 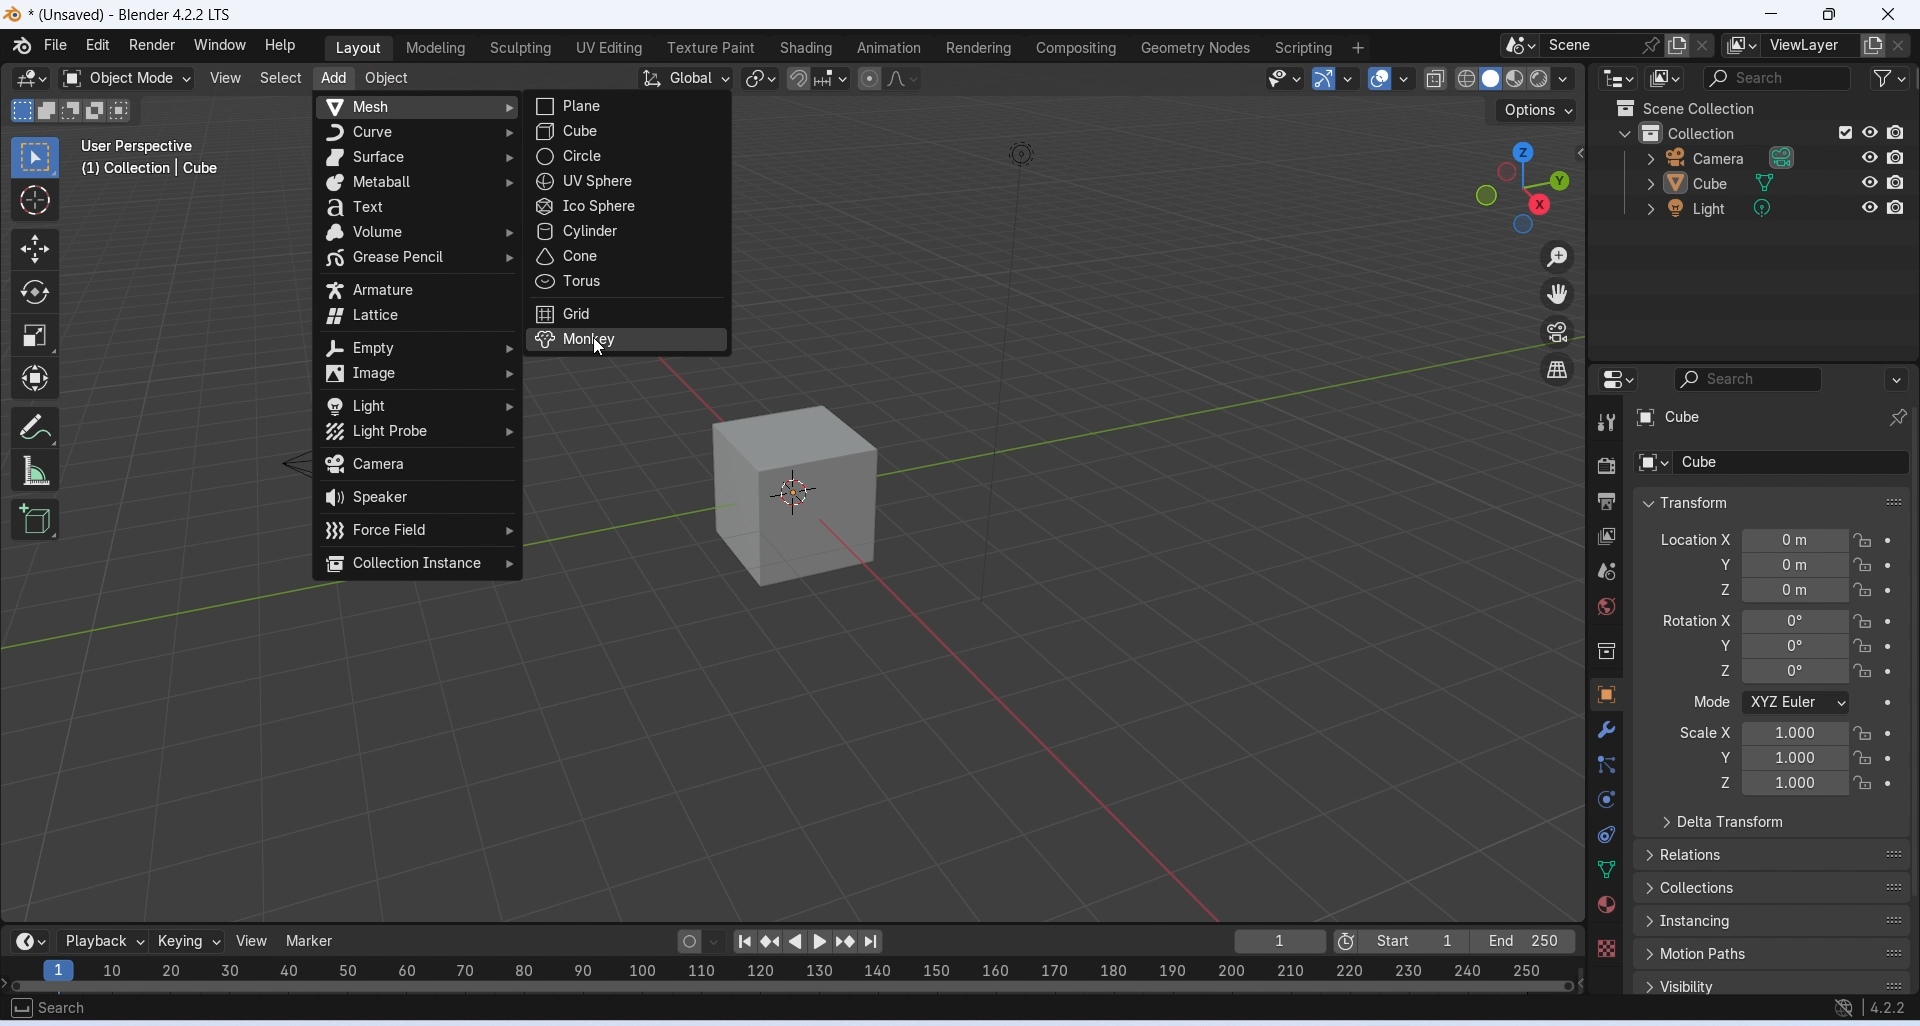 I want to click on delete scene, so click(x=1703, y=45).